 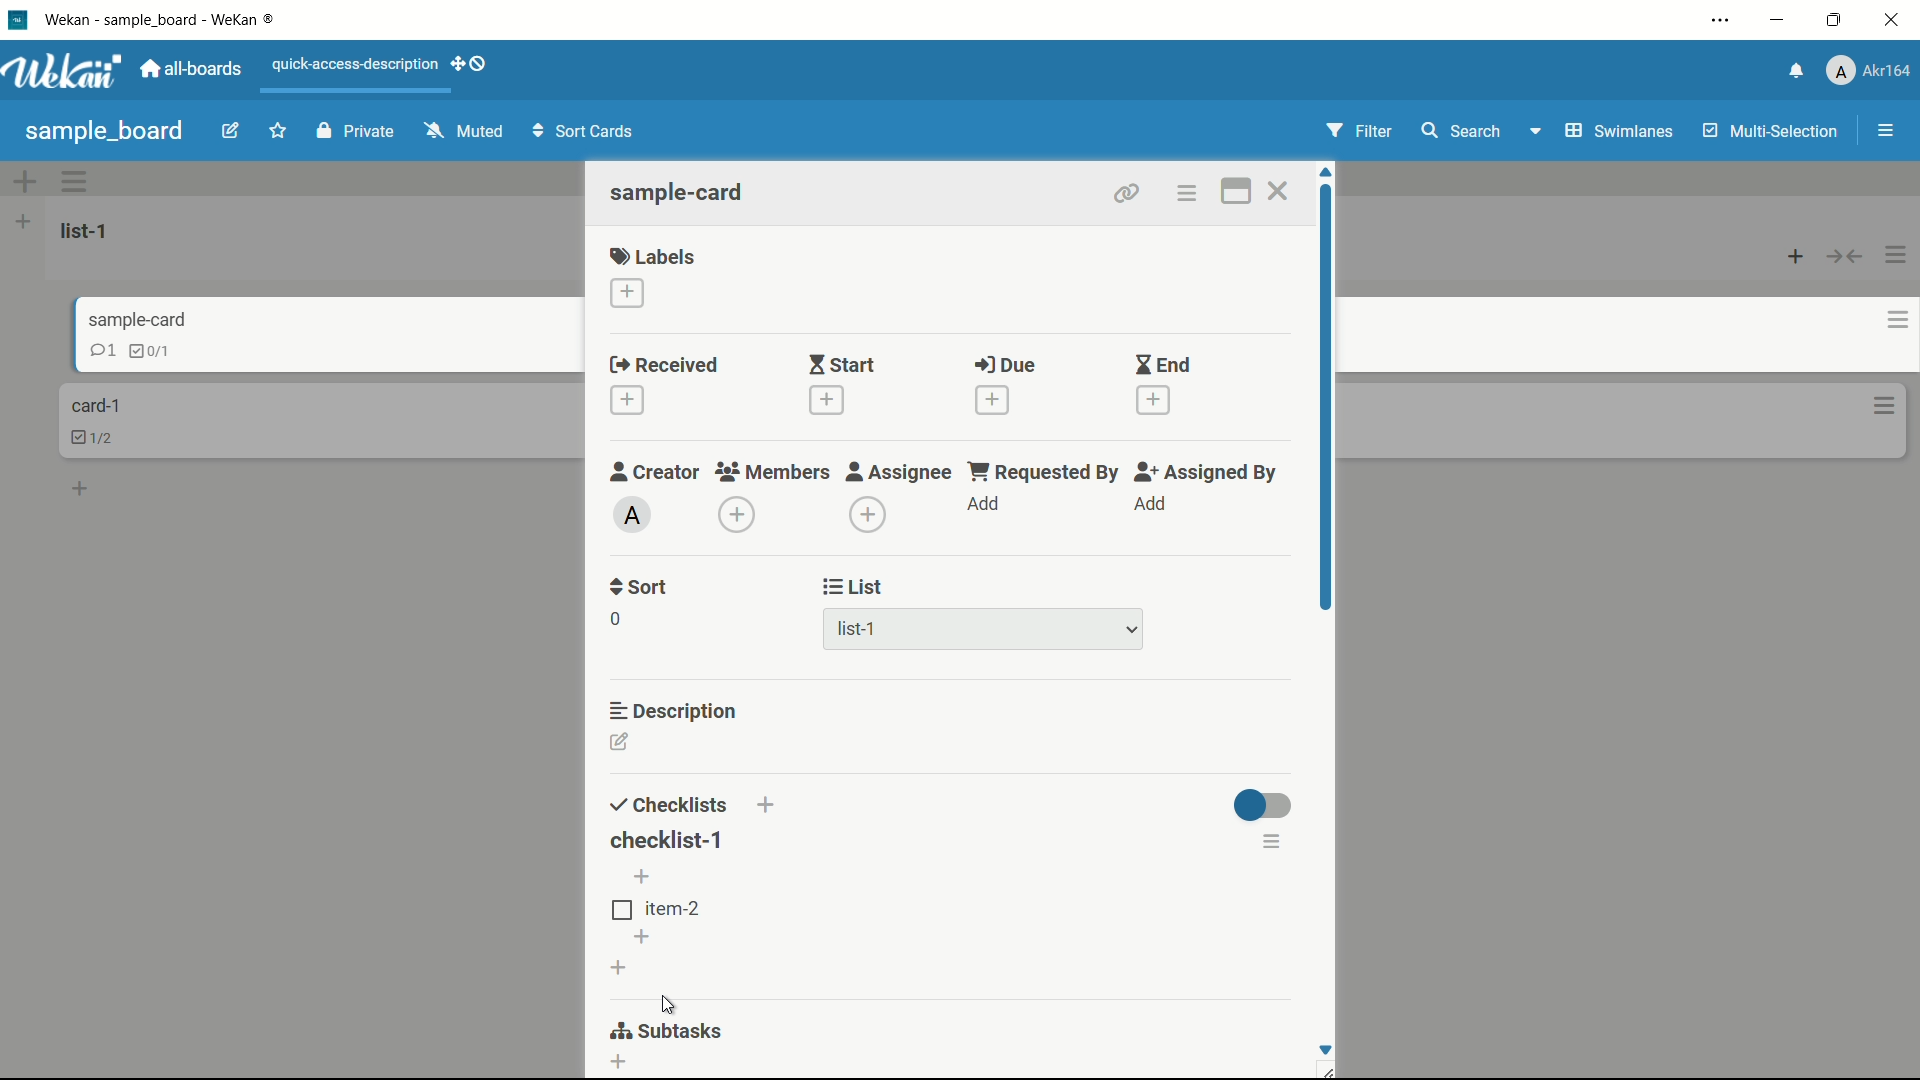 What do you see at coordinates (1771, 131) in the screenshot?
I see `multi-selection` at bounding box center [1771, 131].